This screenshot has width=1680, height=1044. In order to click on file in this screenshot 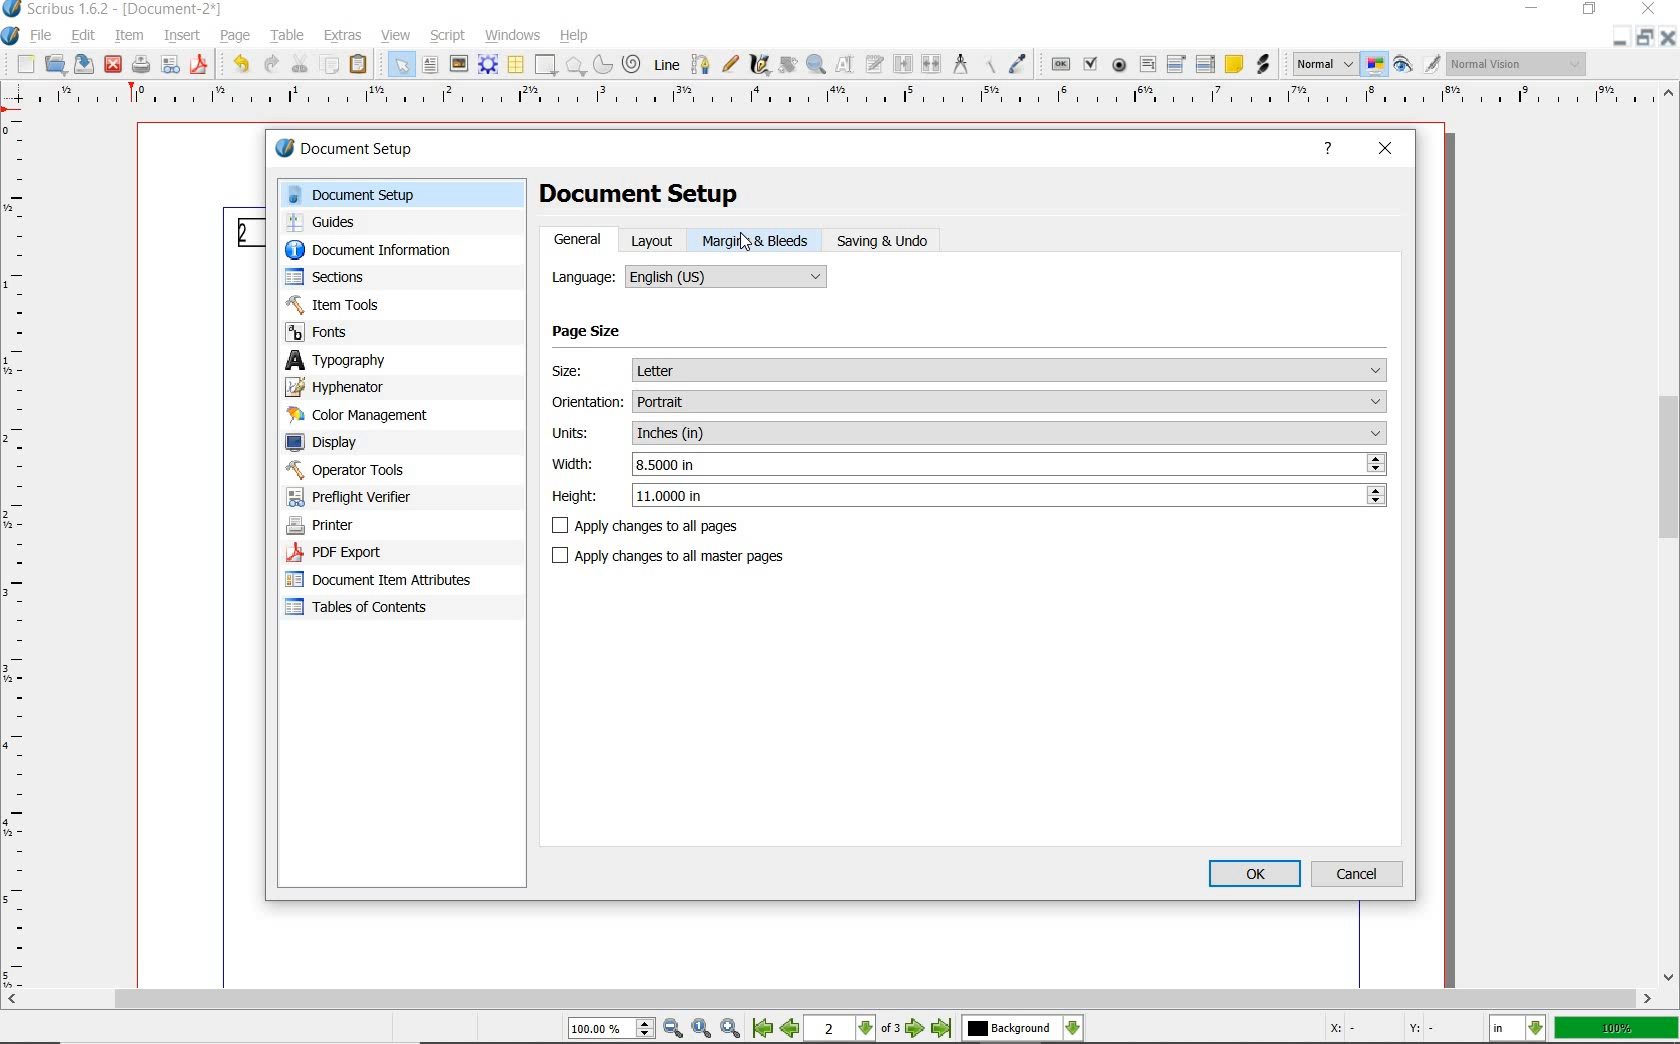, I will do `click(43, 37)`.